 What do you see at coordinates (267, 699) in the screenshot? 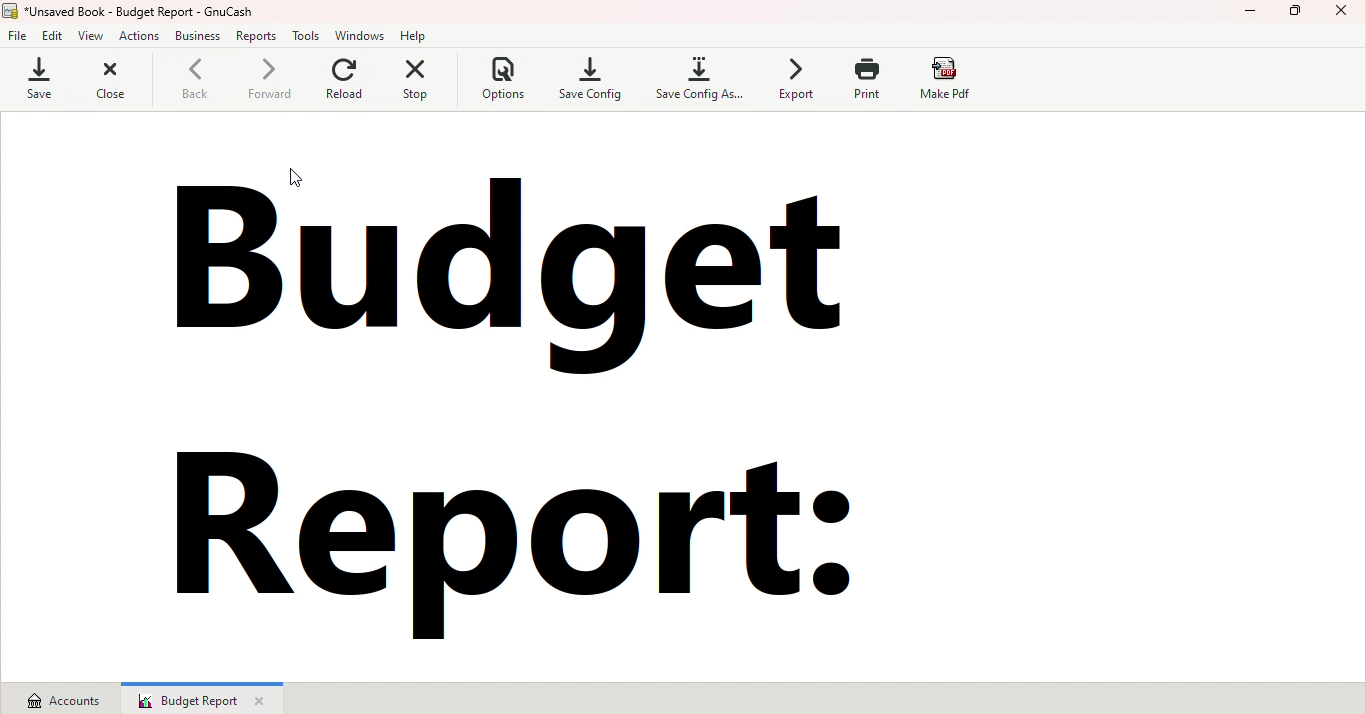
I see `Close` at bounding box center [267, 699].